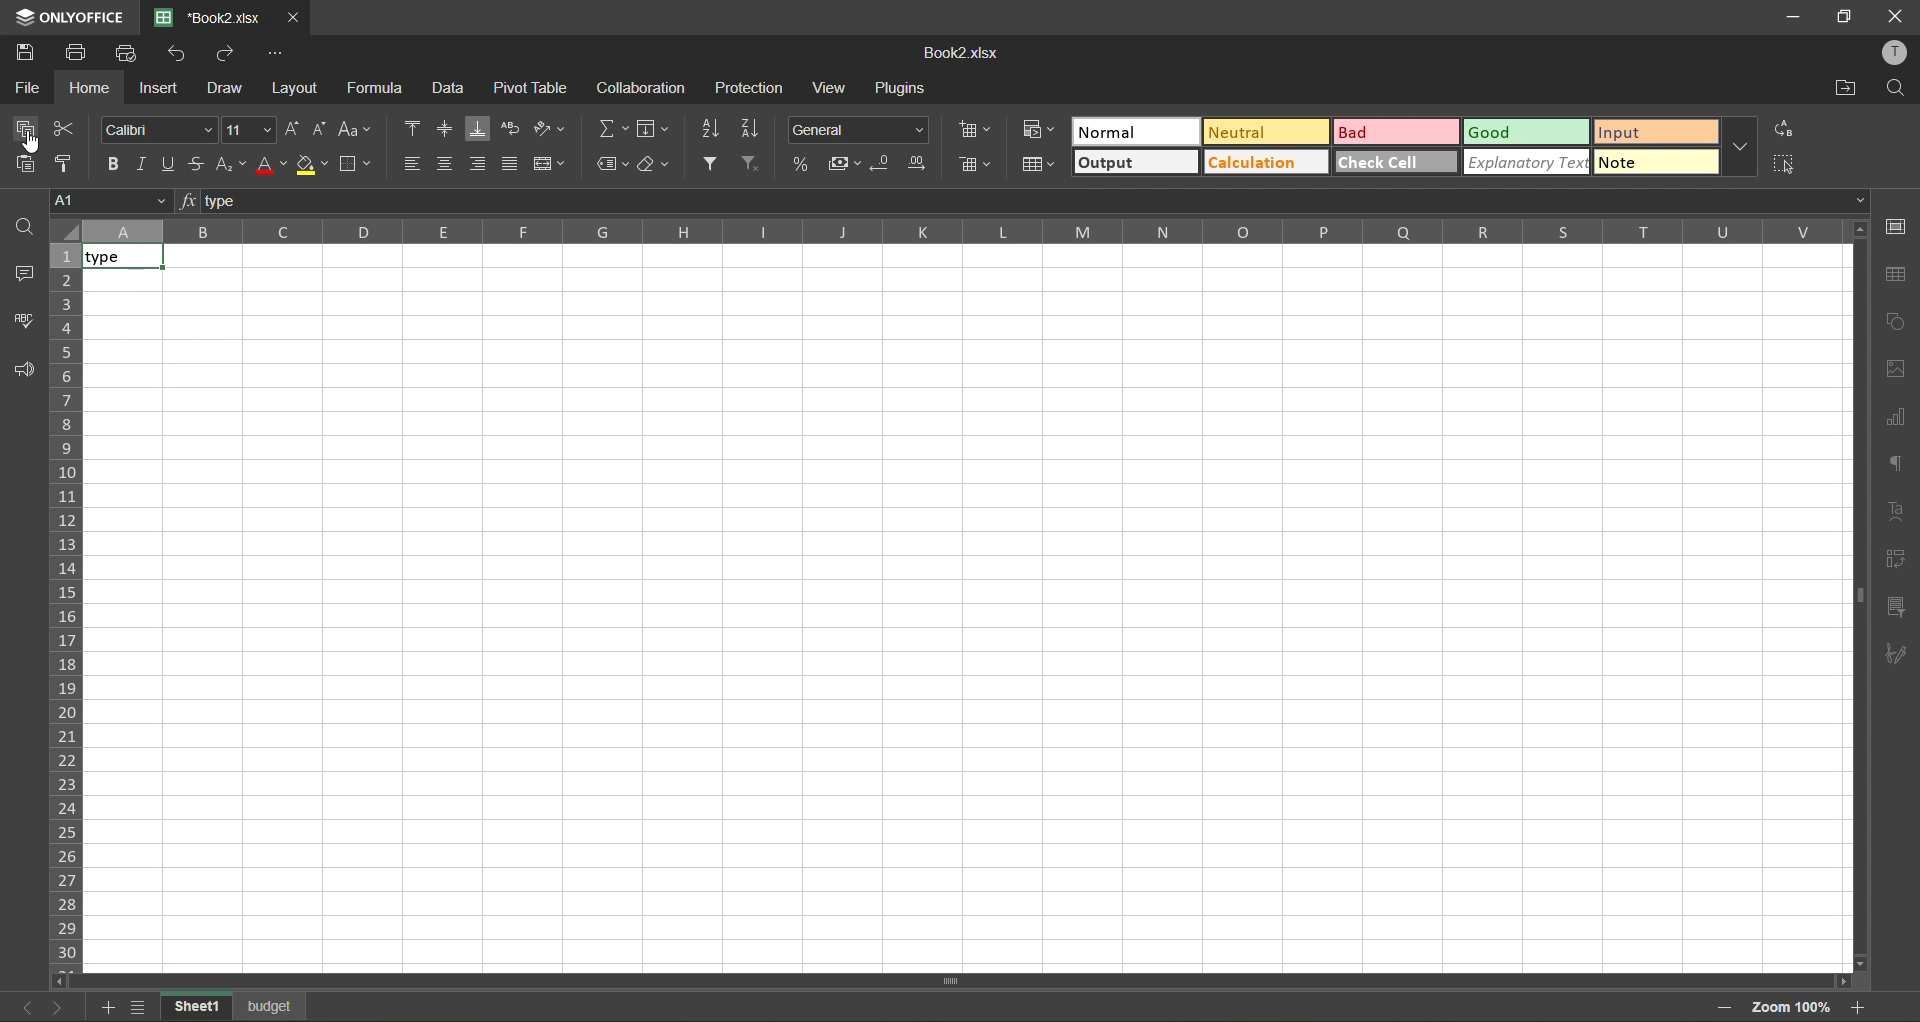 This screenshot has width=1920, height=1022. I want to click on quick print, so click(130, 54).